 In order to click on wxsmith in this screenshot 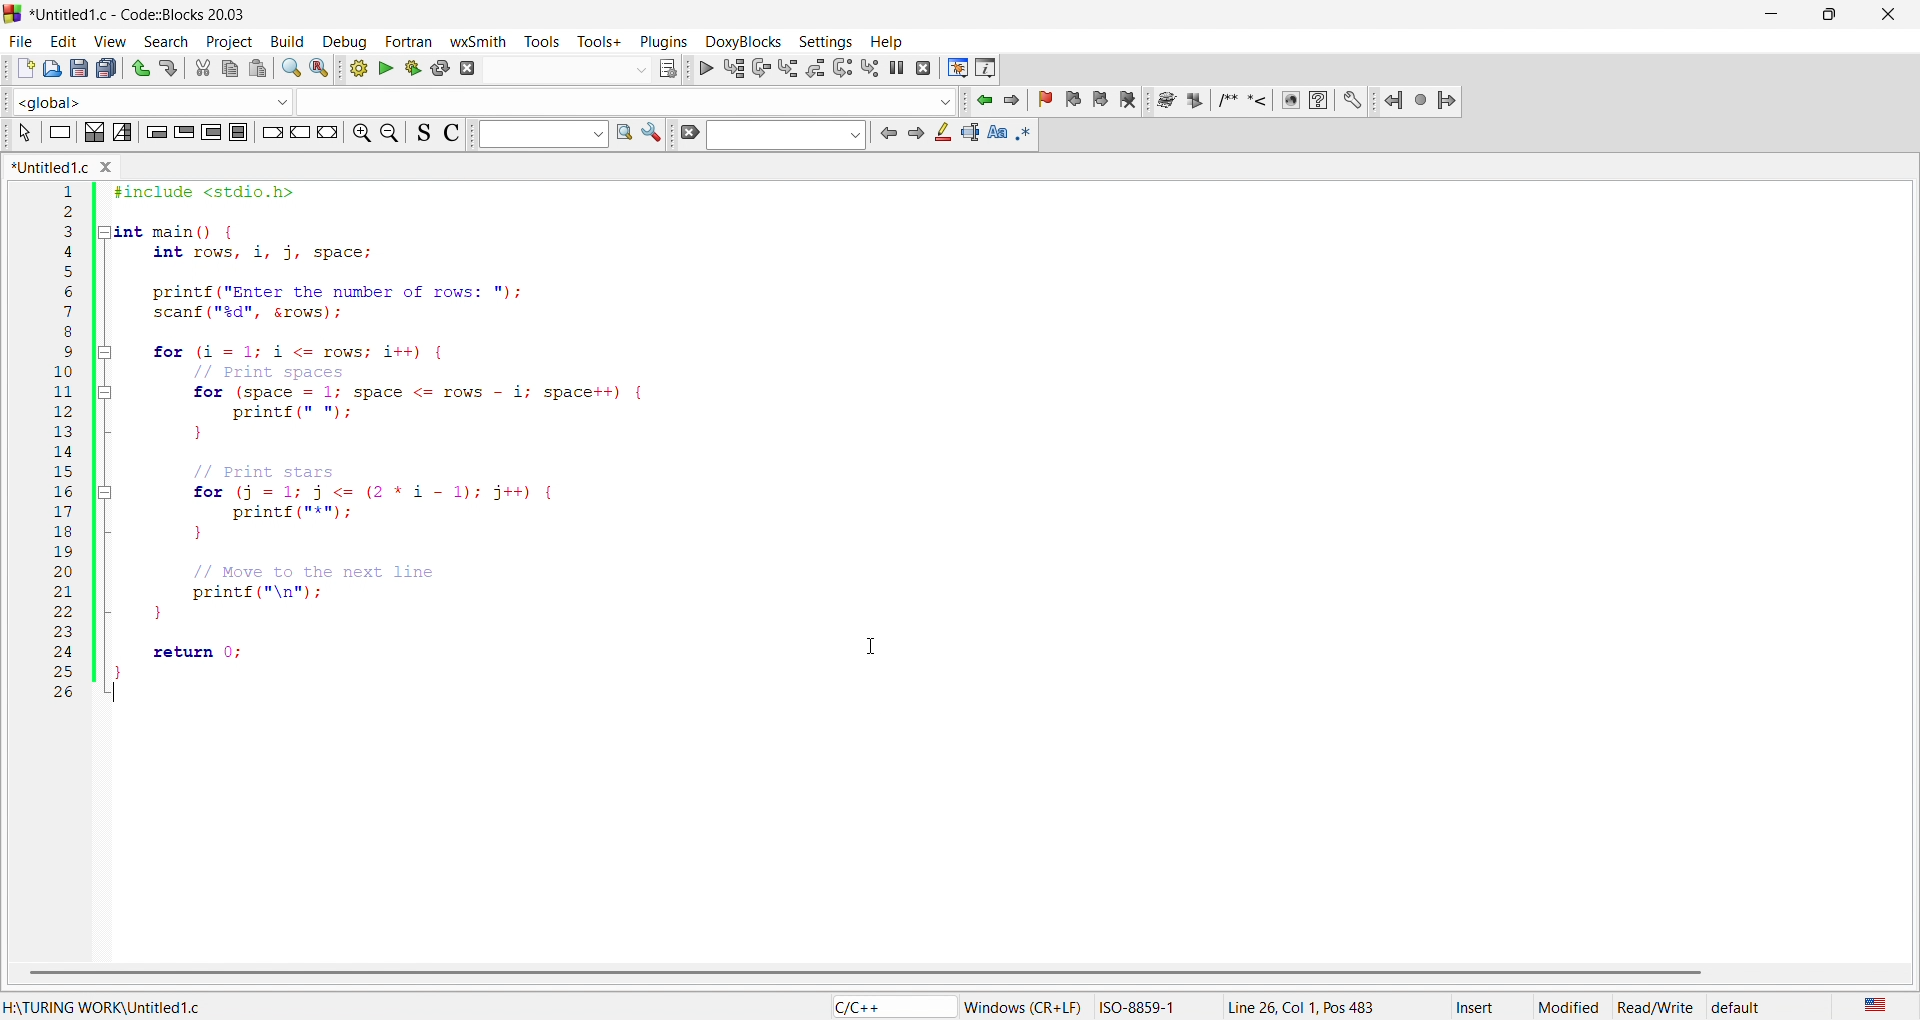, I will do `click(478, 37)`.